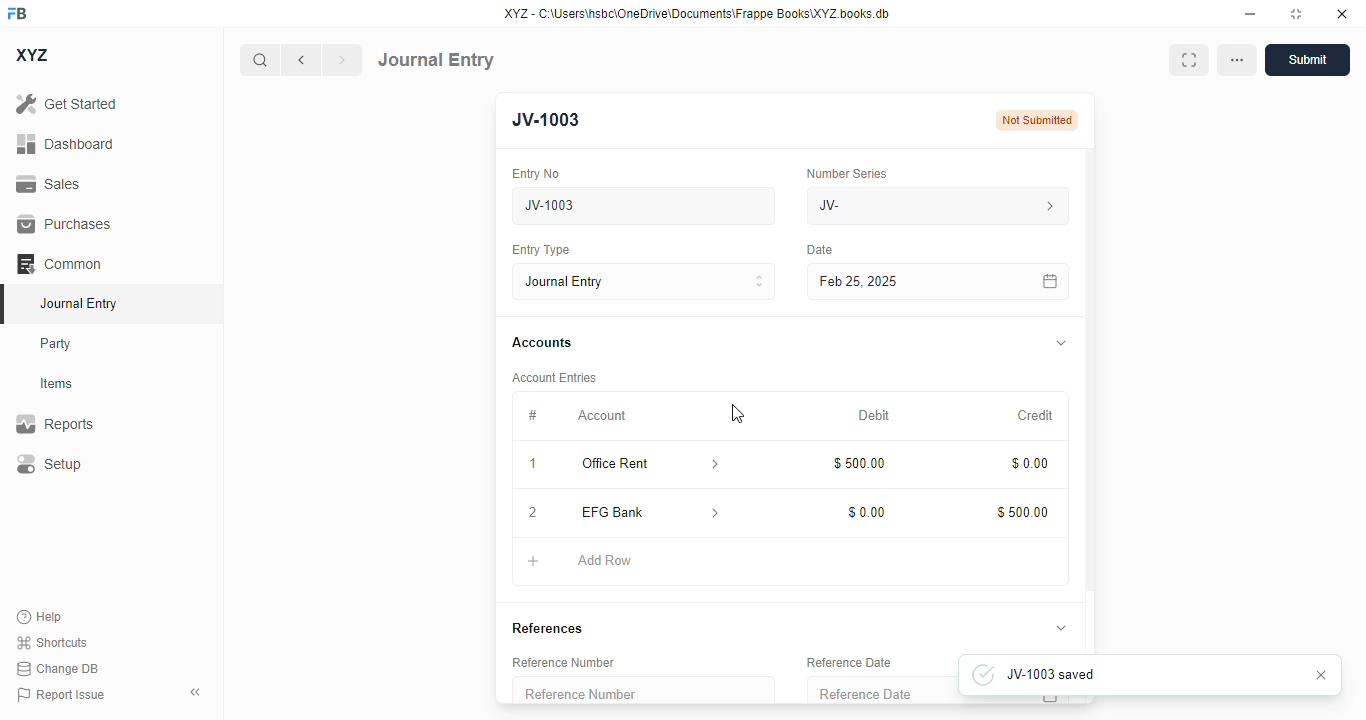  What do you see at coordinates (1342, 13) in the screenshot?
I see `close` at bounding box center [1342, 13].